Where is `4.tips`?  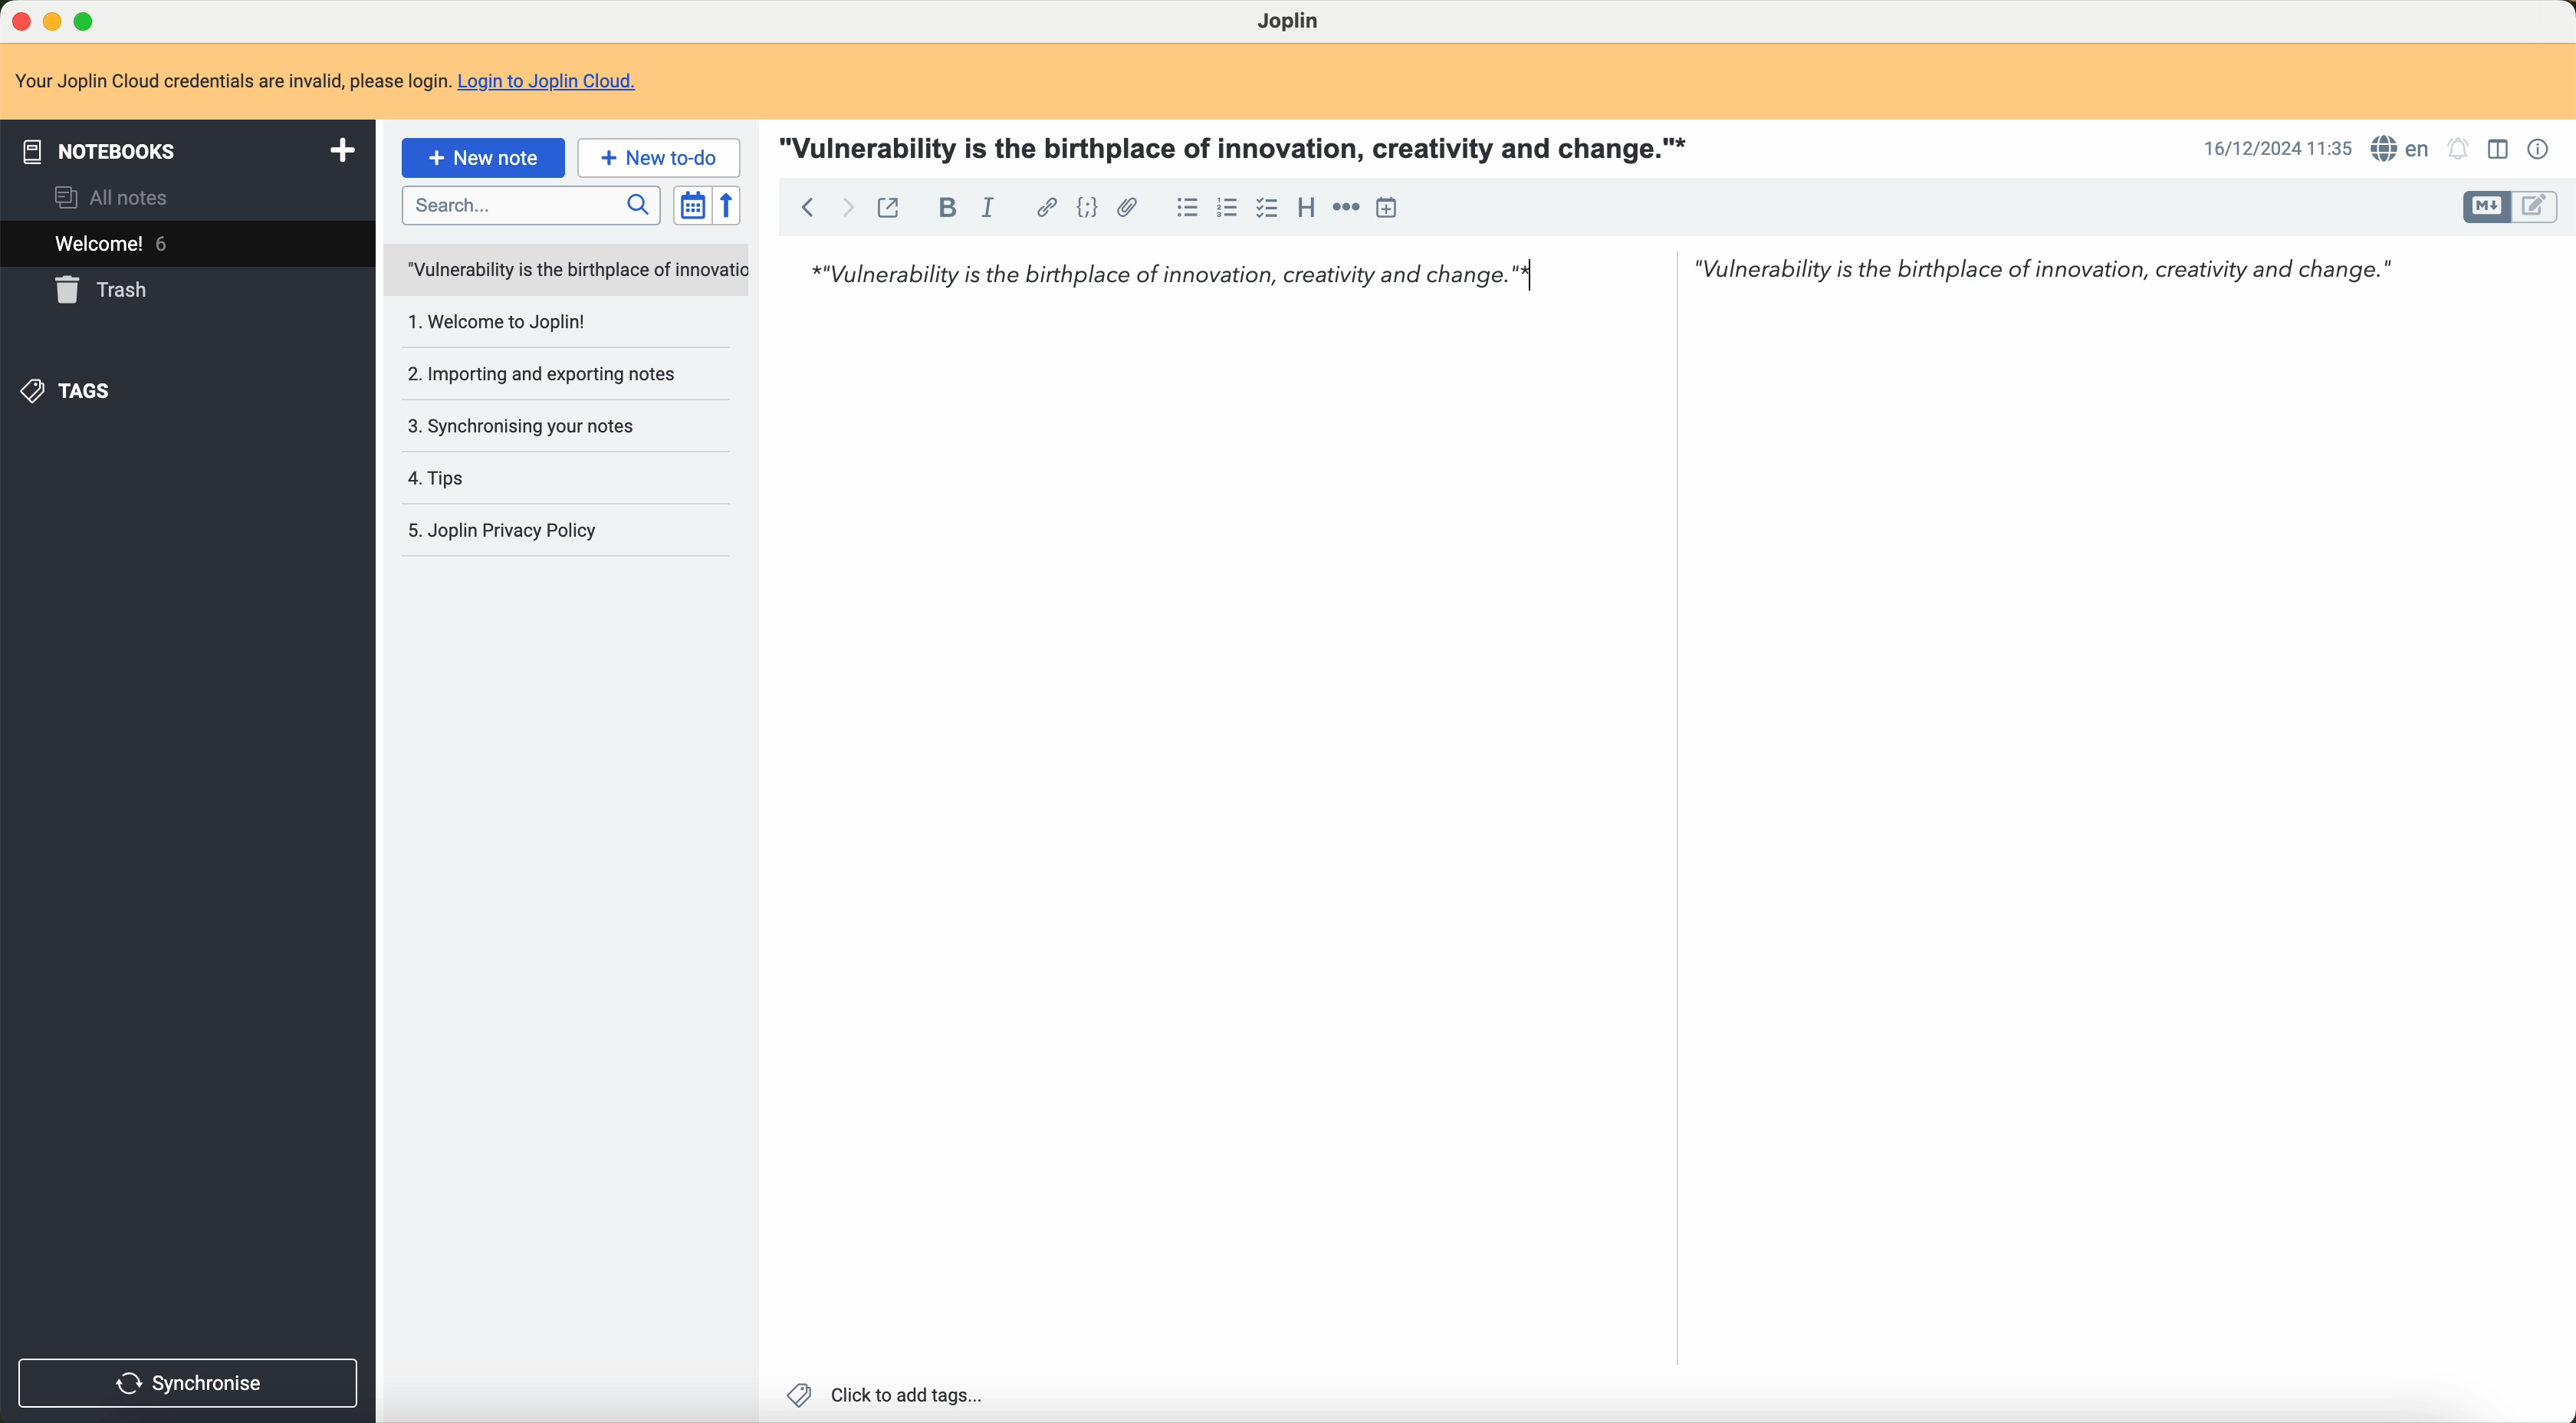 4.tips is located at coordinates (444, 479).